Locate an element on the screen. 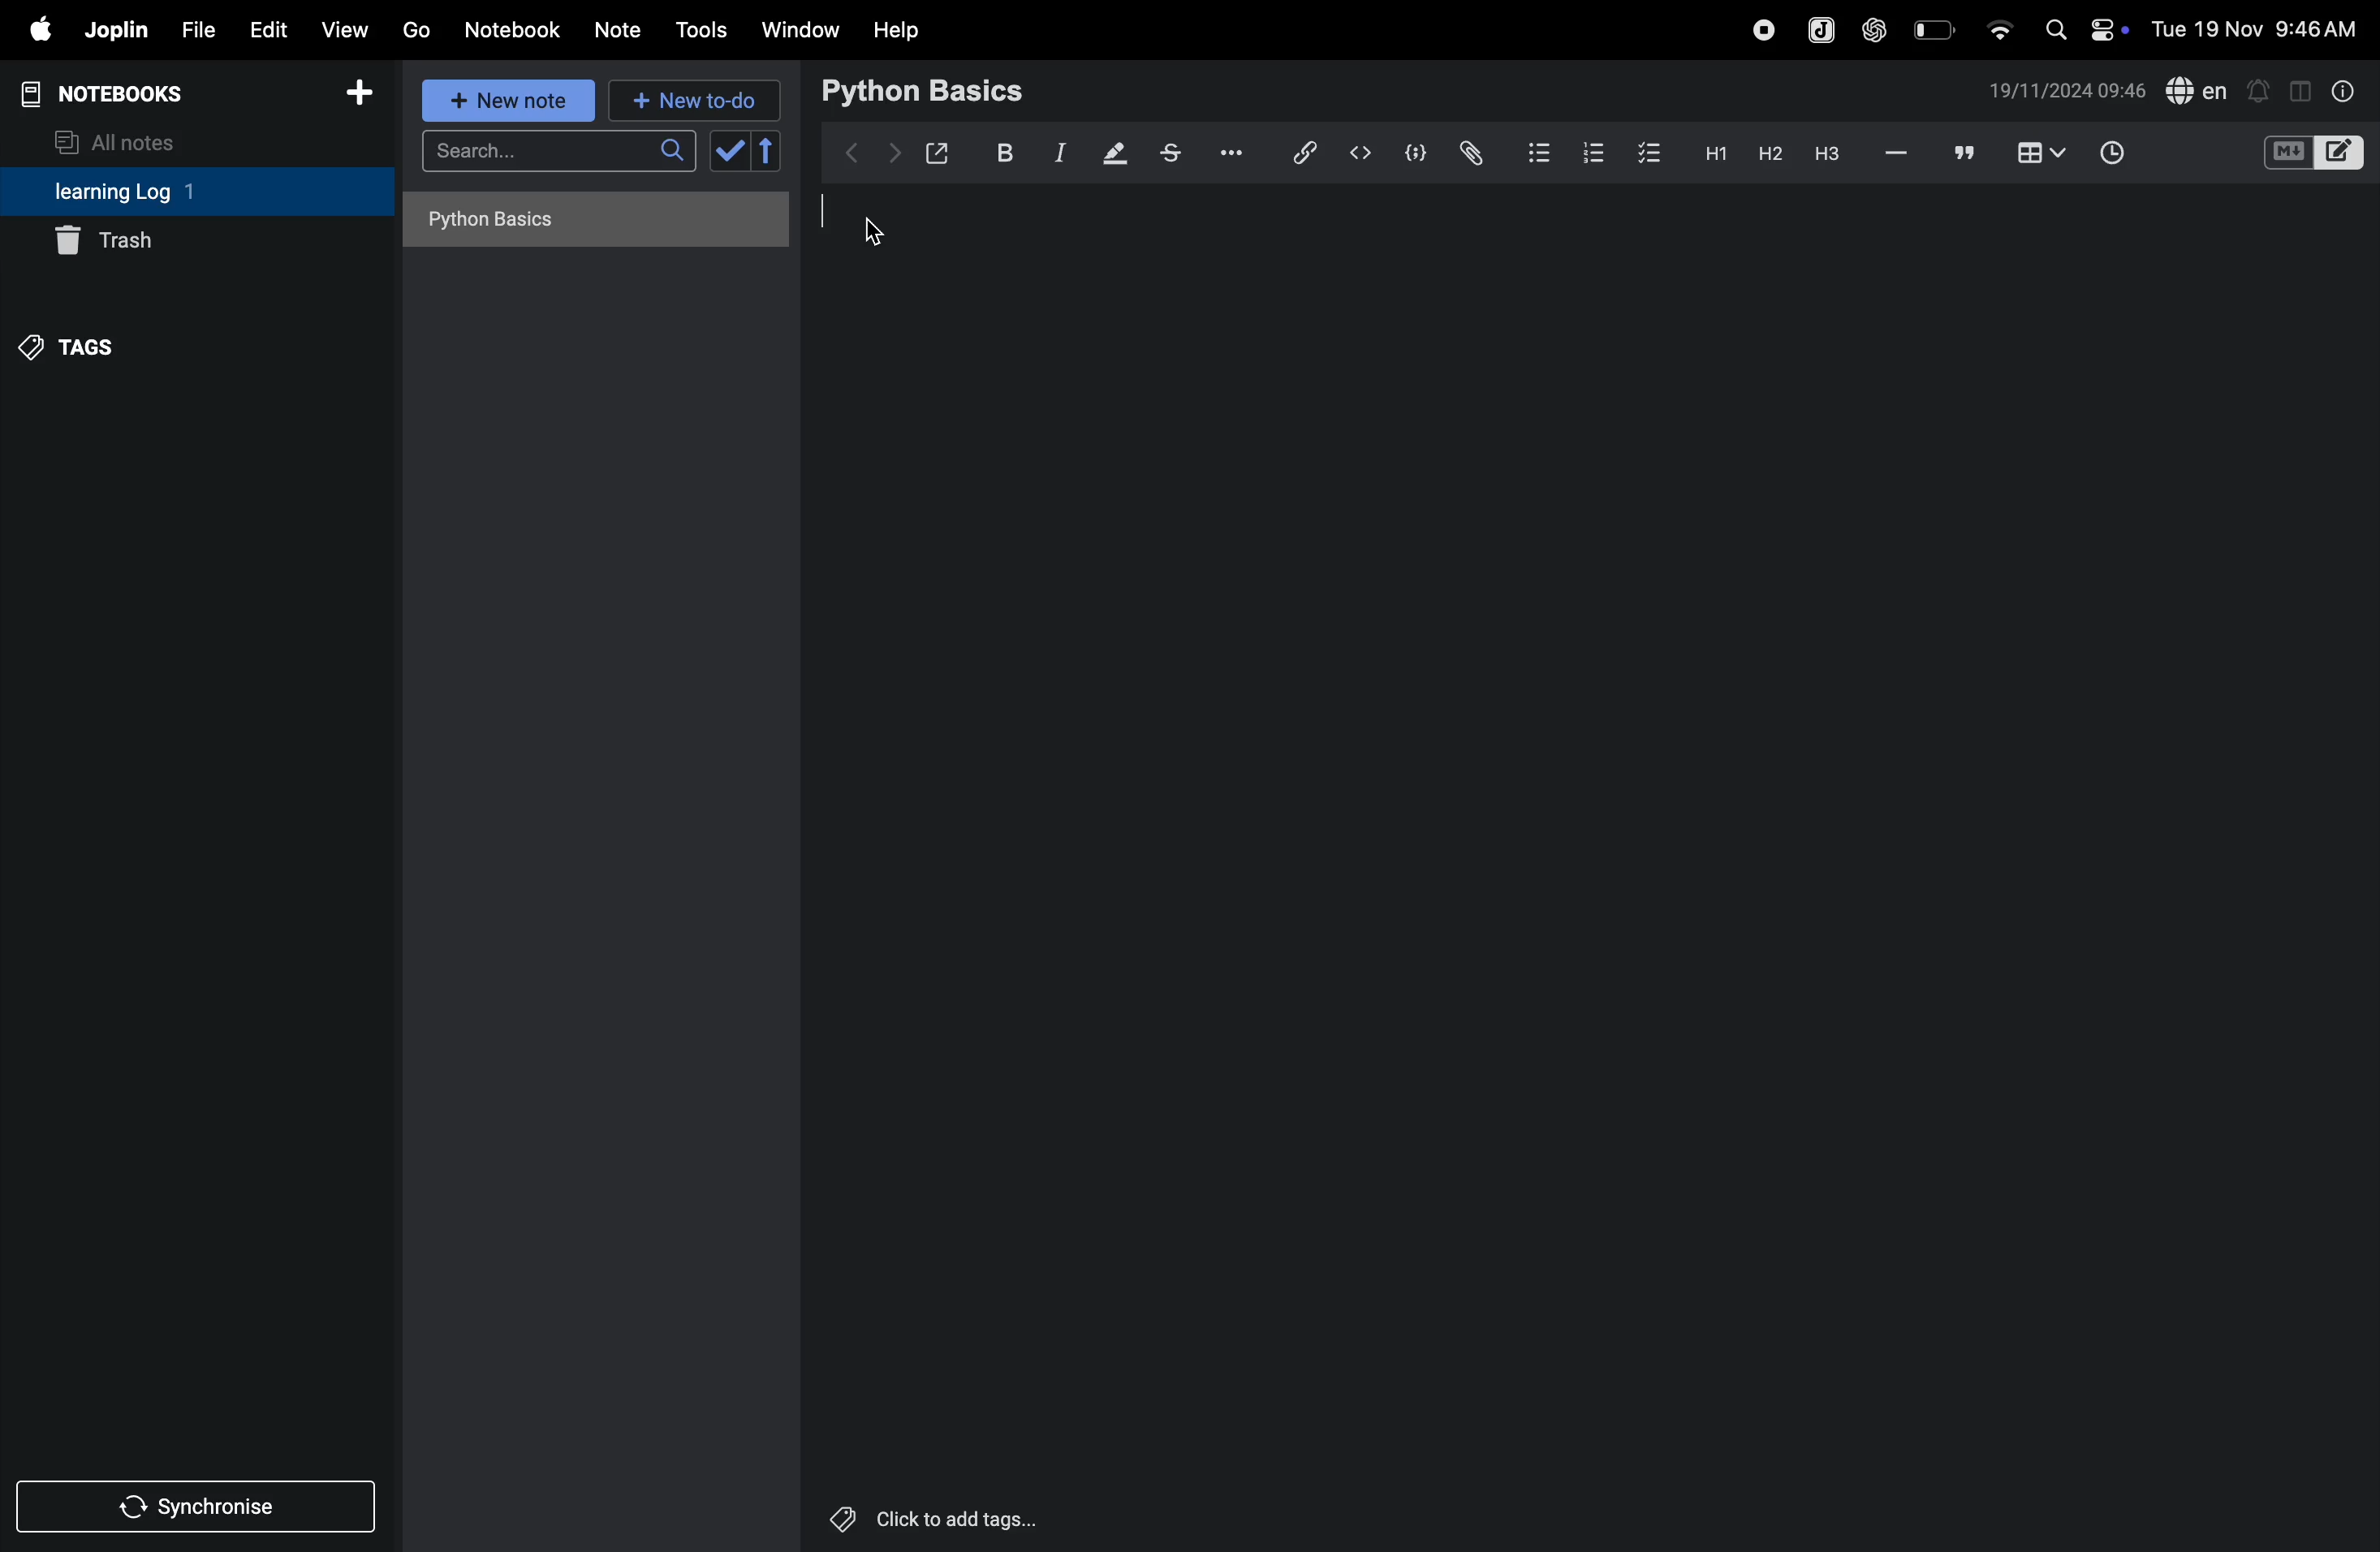 The width and height of the screenshot is (2380, 1552). chatgpt is located at coordinates (1875, 27).